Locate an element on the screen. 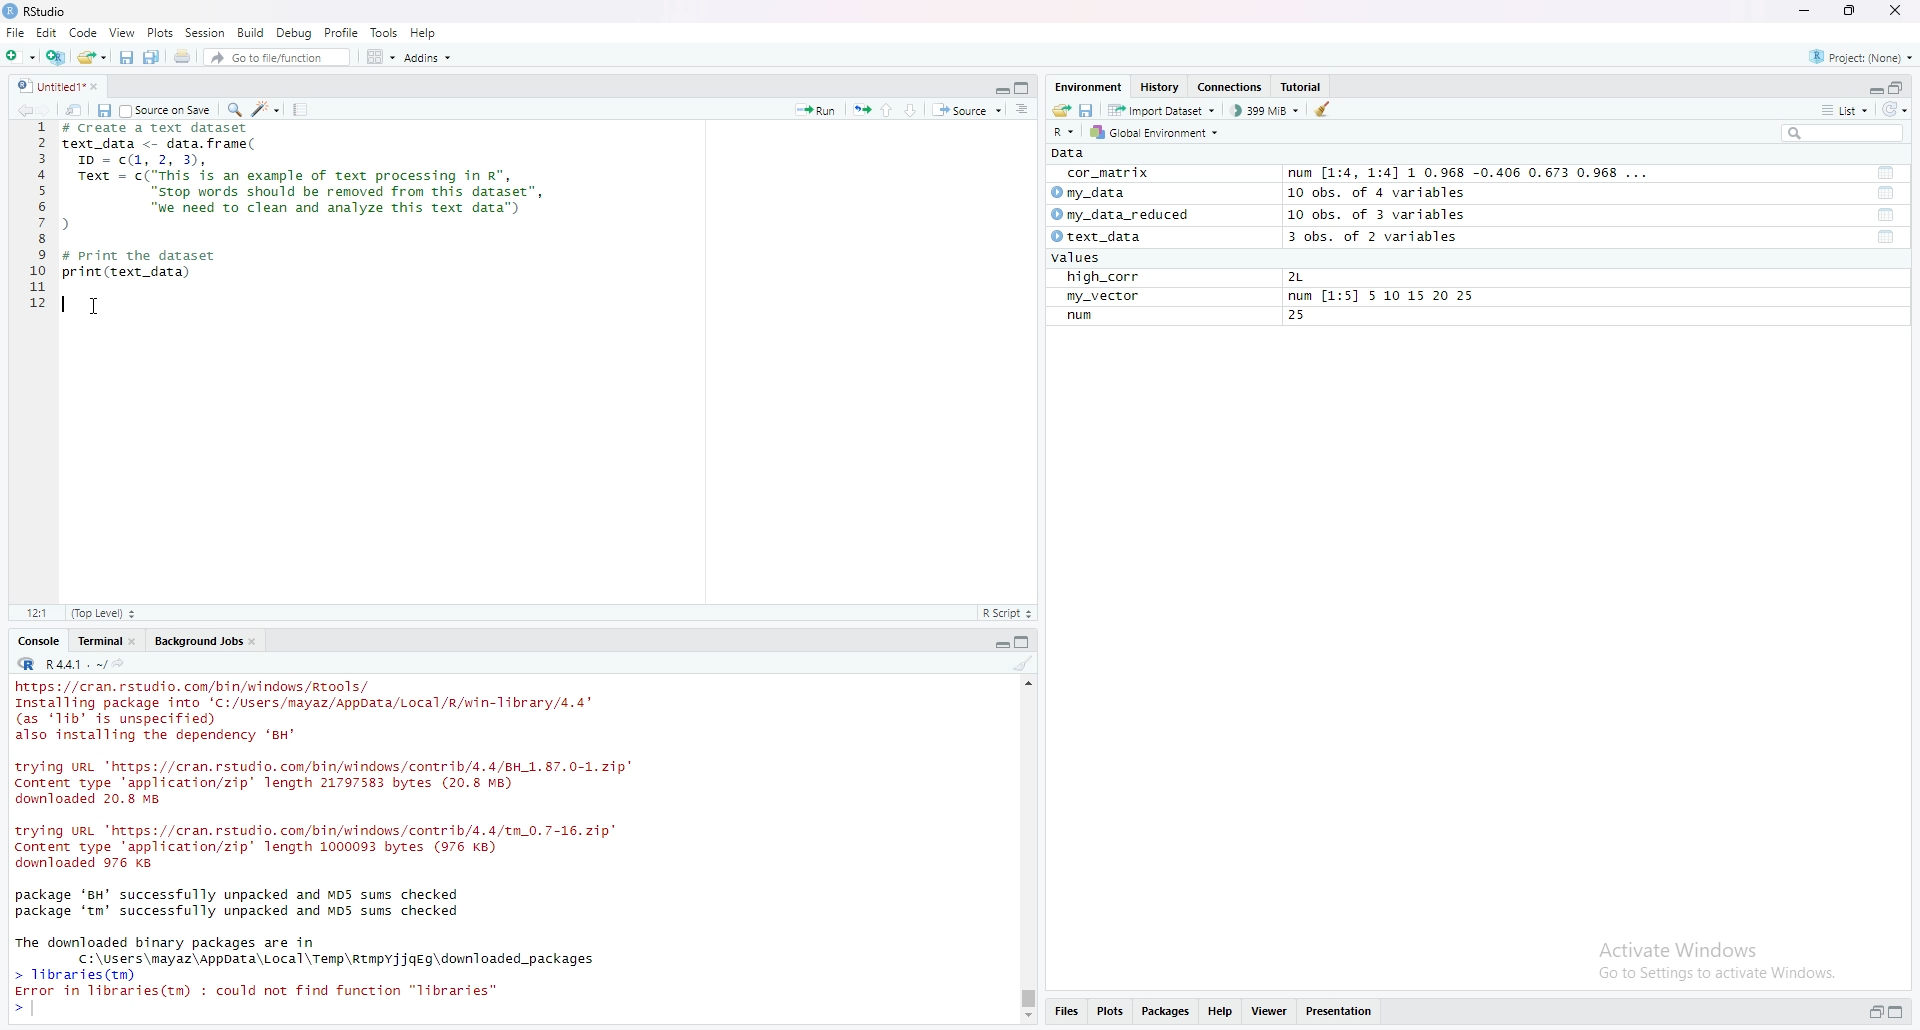 The image size is (1920, 1030). cor_matrix is located at coordinates (1107, 173).